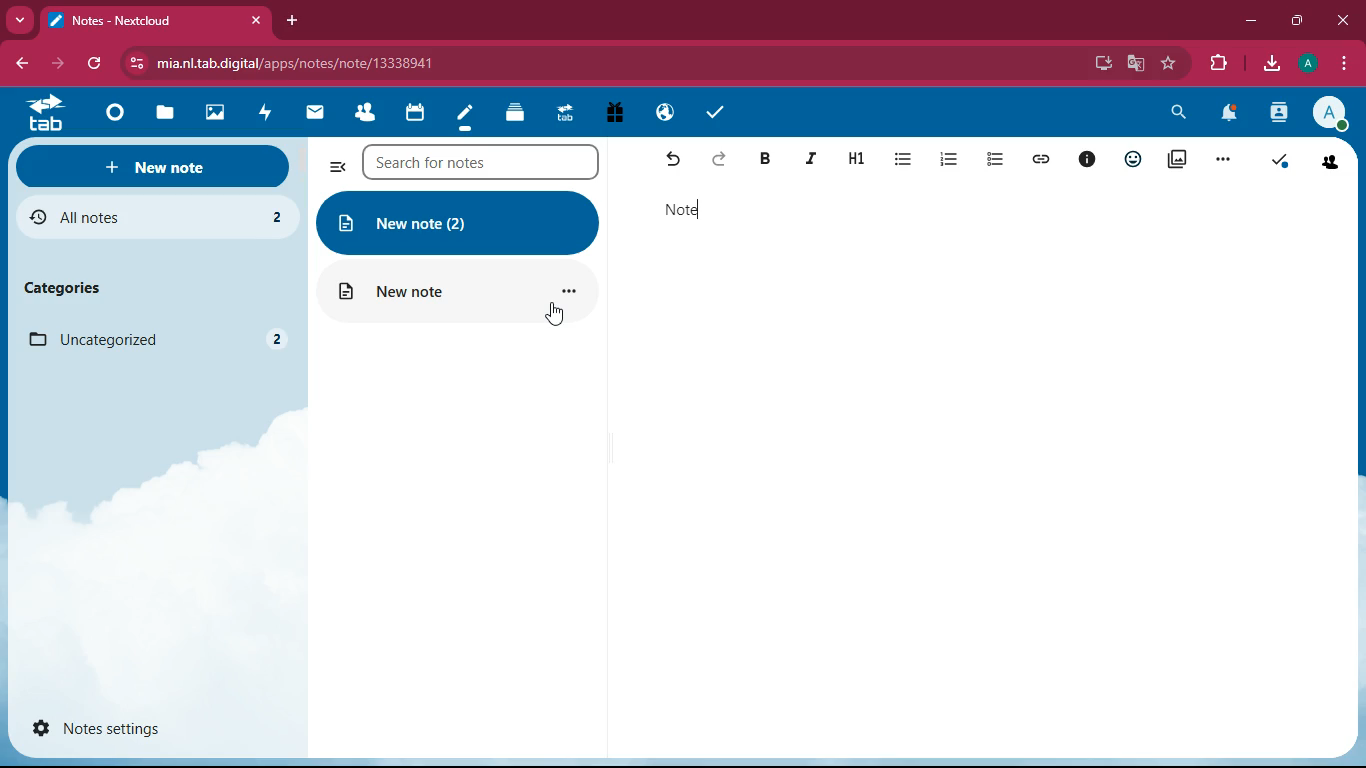  Describe the element at coordinates (570, 114) in the screenshot. I see `tab` at that location.